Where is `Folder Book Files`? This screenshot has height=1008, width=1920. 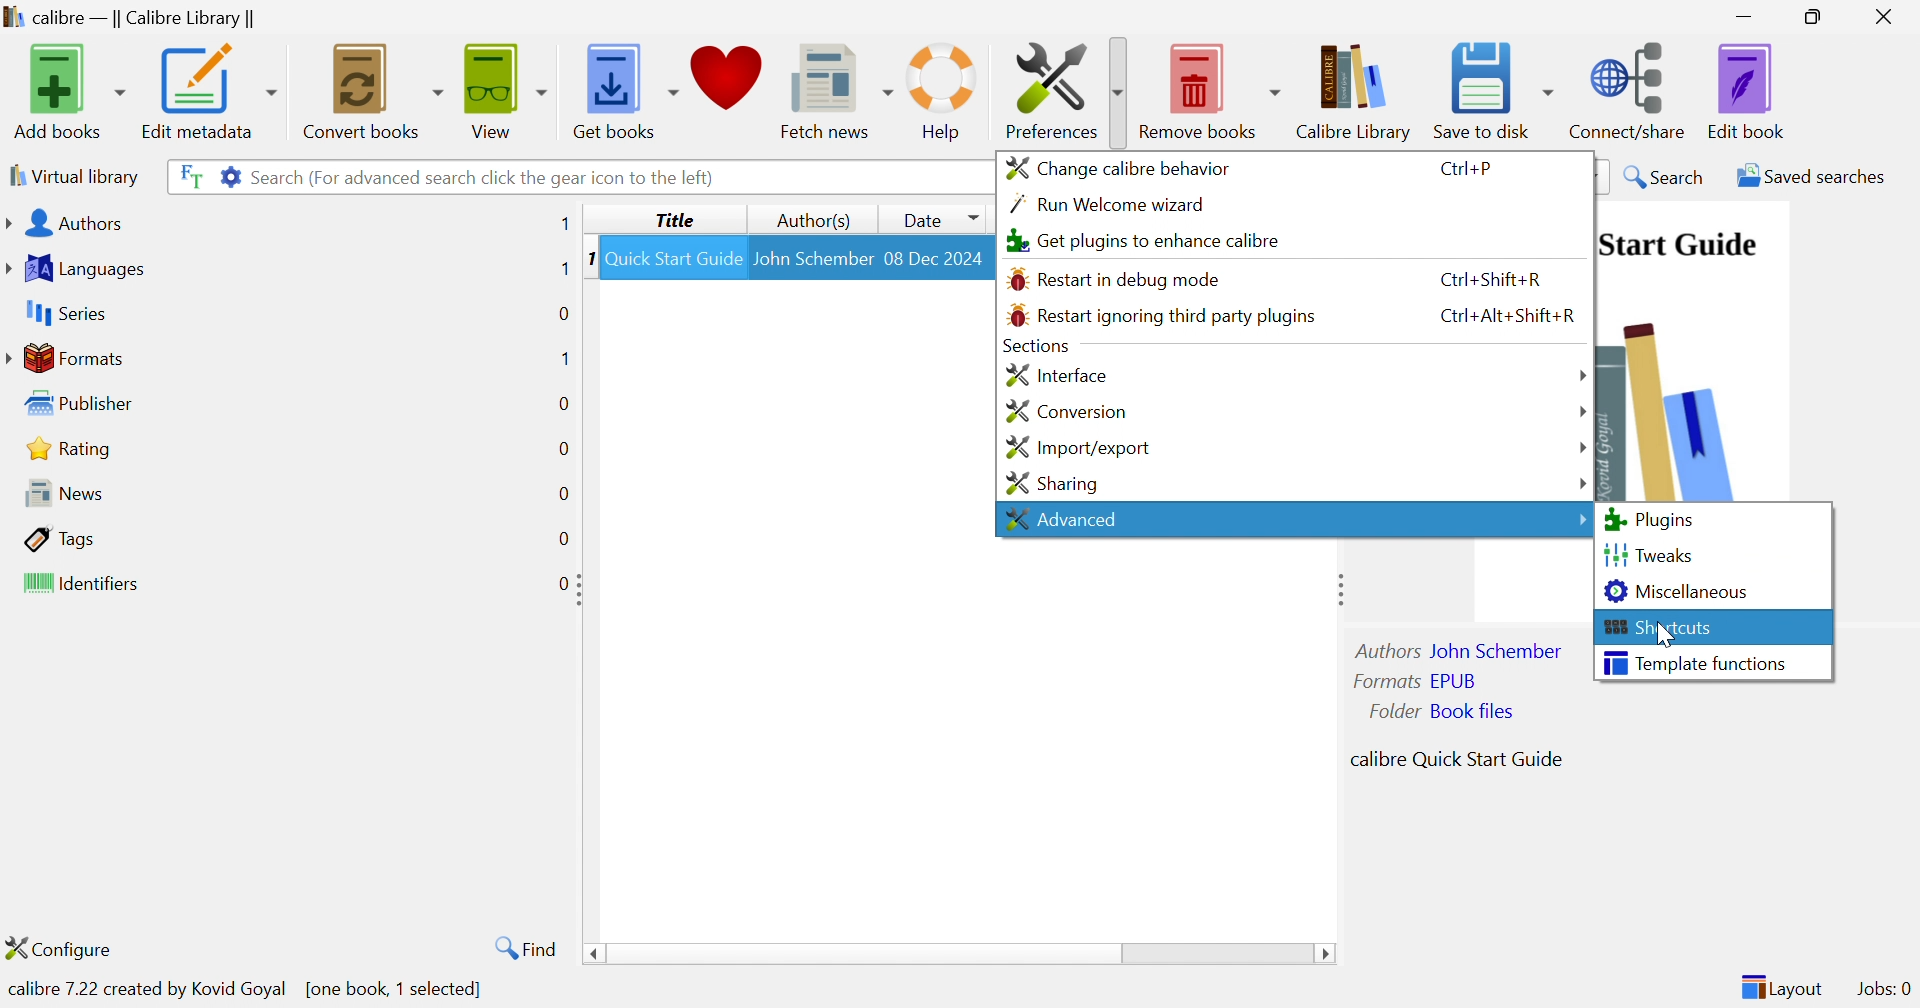 Folder Book Files is located at coordinates (1443, 711).